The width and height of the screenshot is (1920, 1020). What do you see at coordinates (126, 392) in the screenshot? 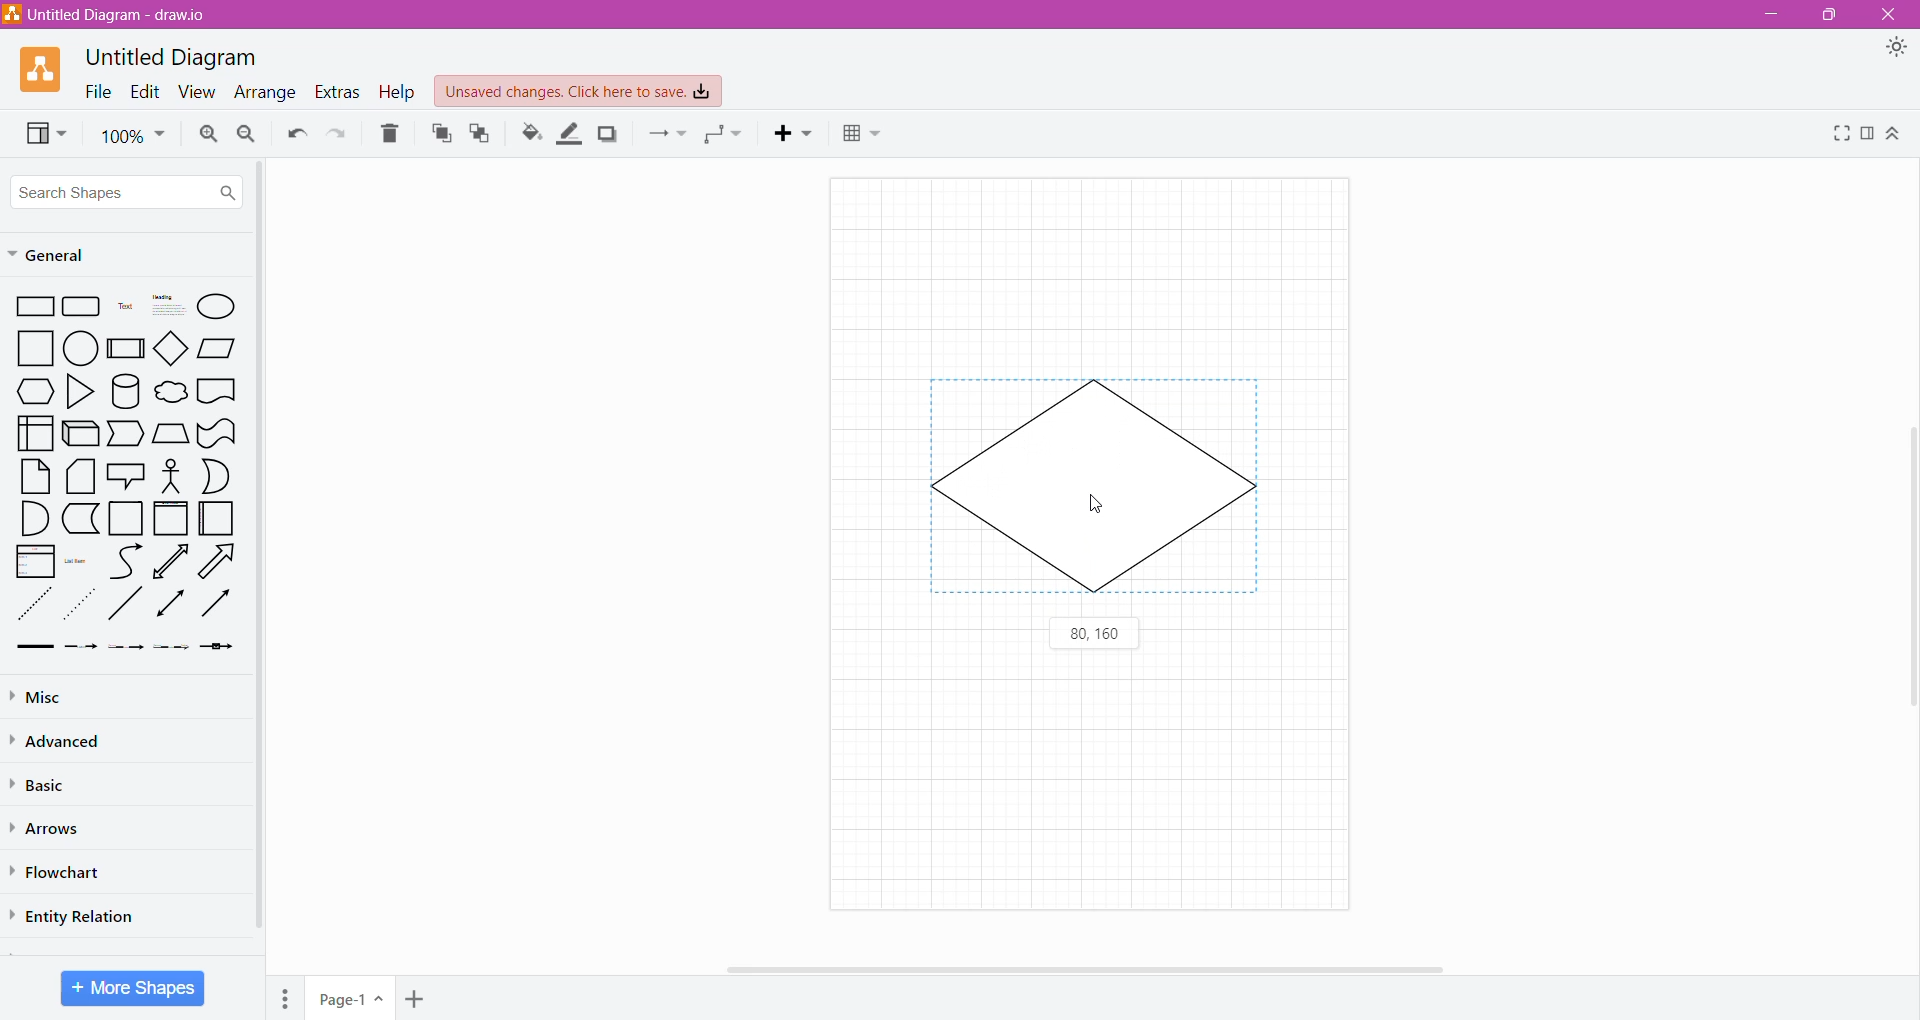
I see `Cylinder` at bounding box center [126, 392].